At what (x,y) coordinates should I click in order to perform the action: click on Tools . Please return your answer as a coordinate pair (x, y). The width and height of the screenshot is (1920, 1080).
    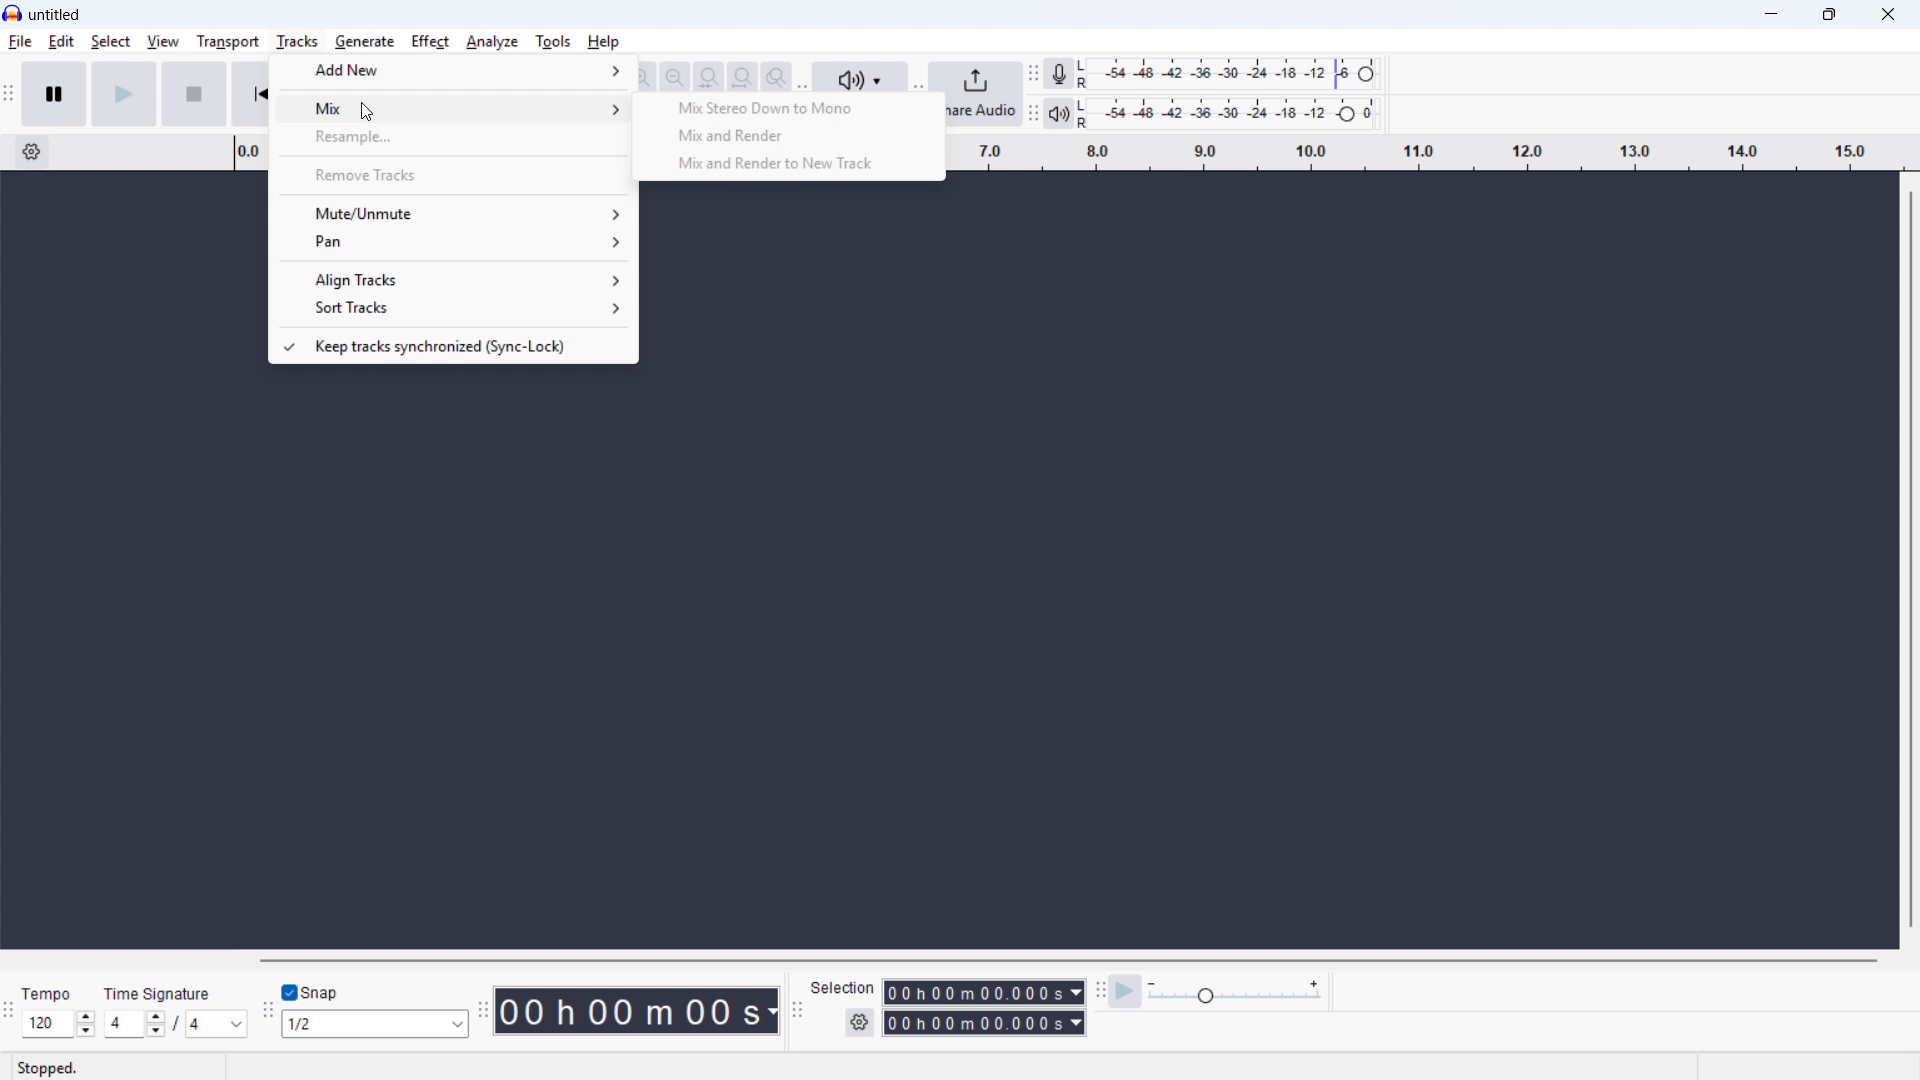
    Looking at the image, I should click on (553, 41).